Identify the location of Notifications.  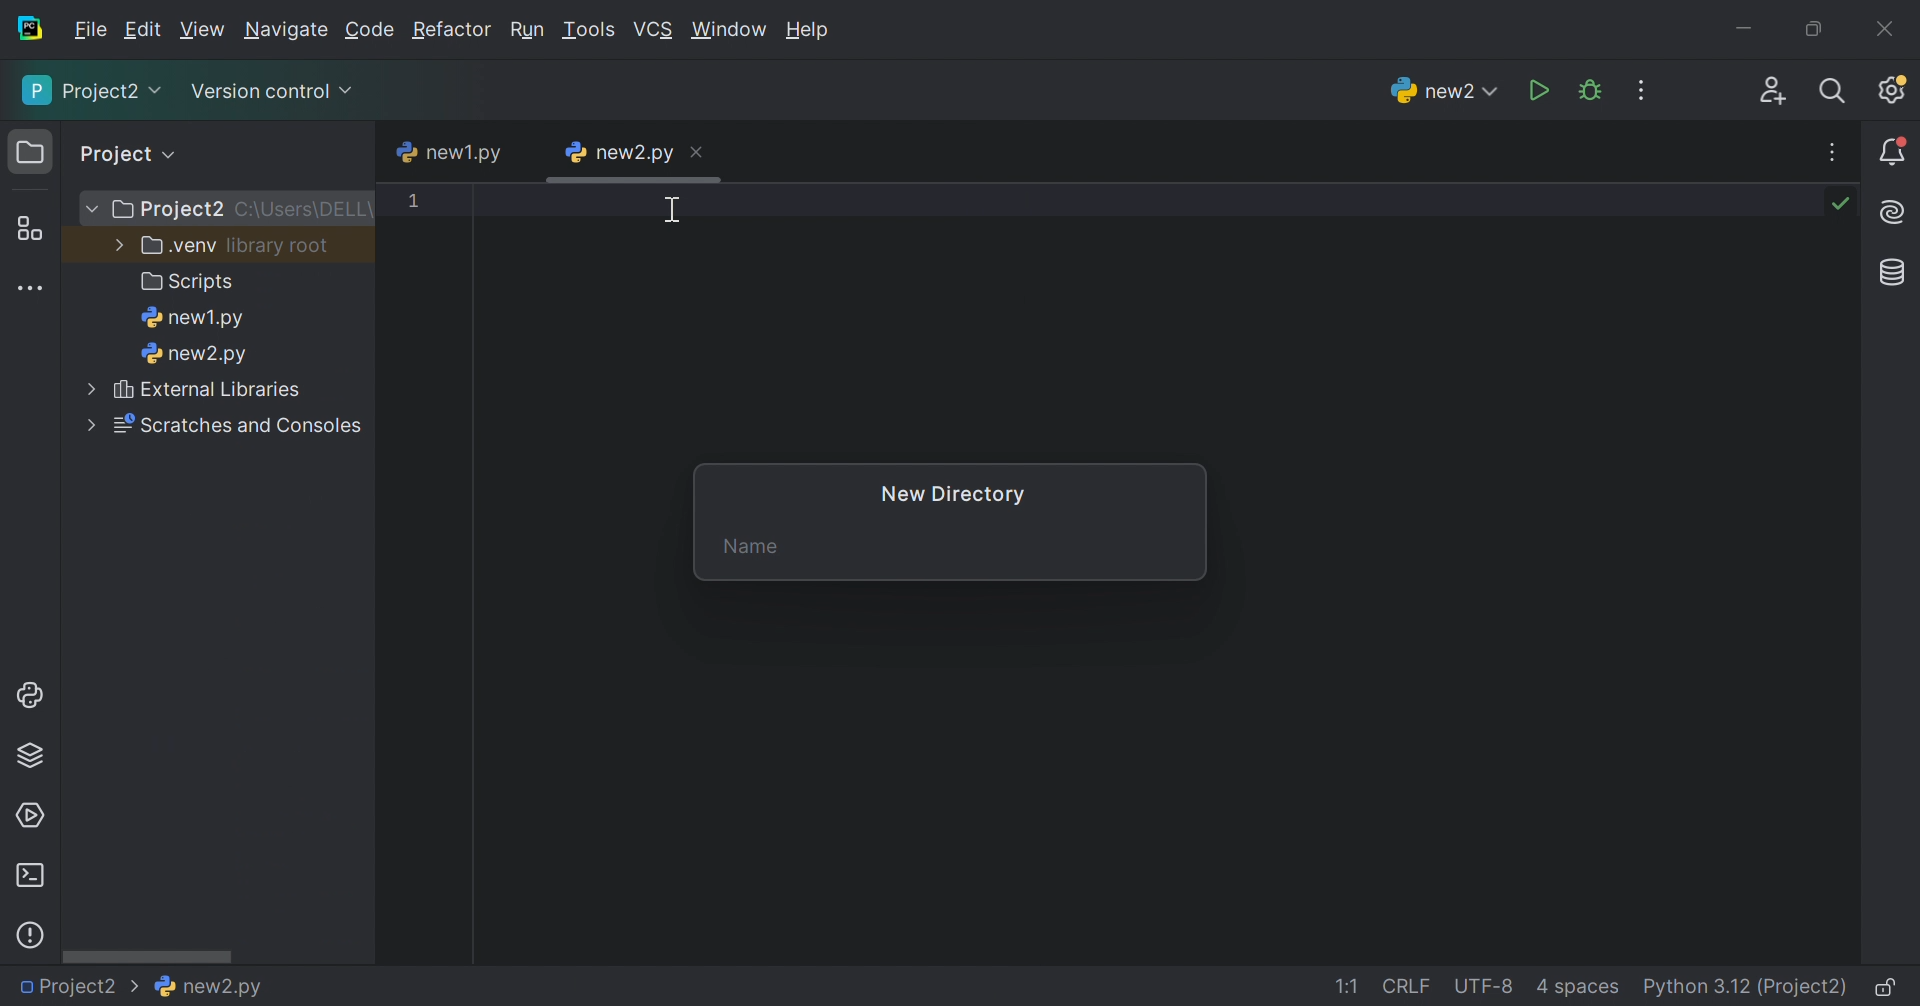
(1896, 151).